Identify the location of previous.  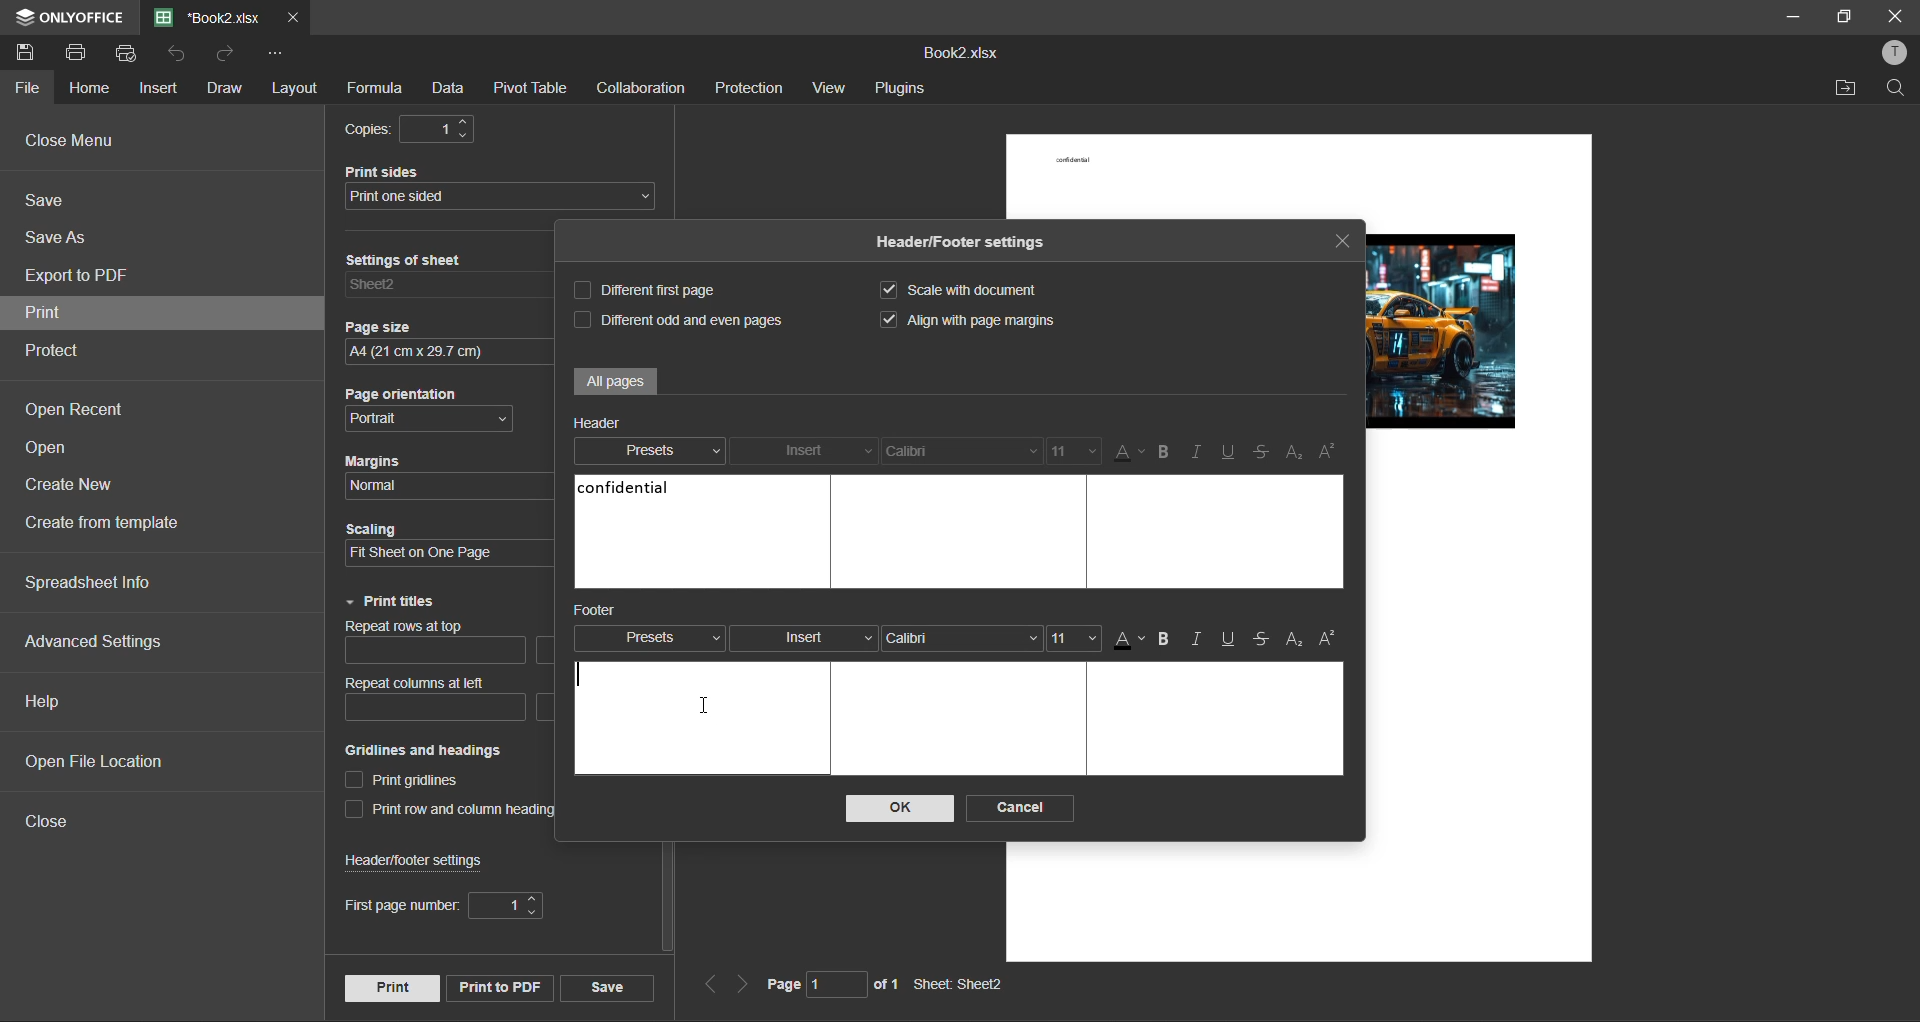
(707, 982).